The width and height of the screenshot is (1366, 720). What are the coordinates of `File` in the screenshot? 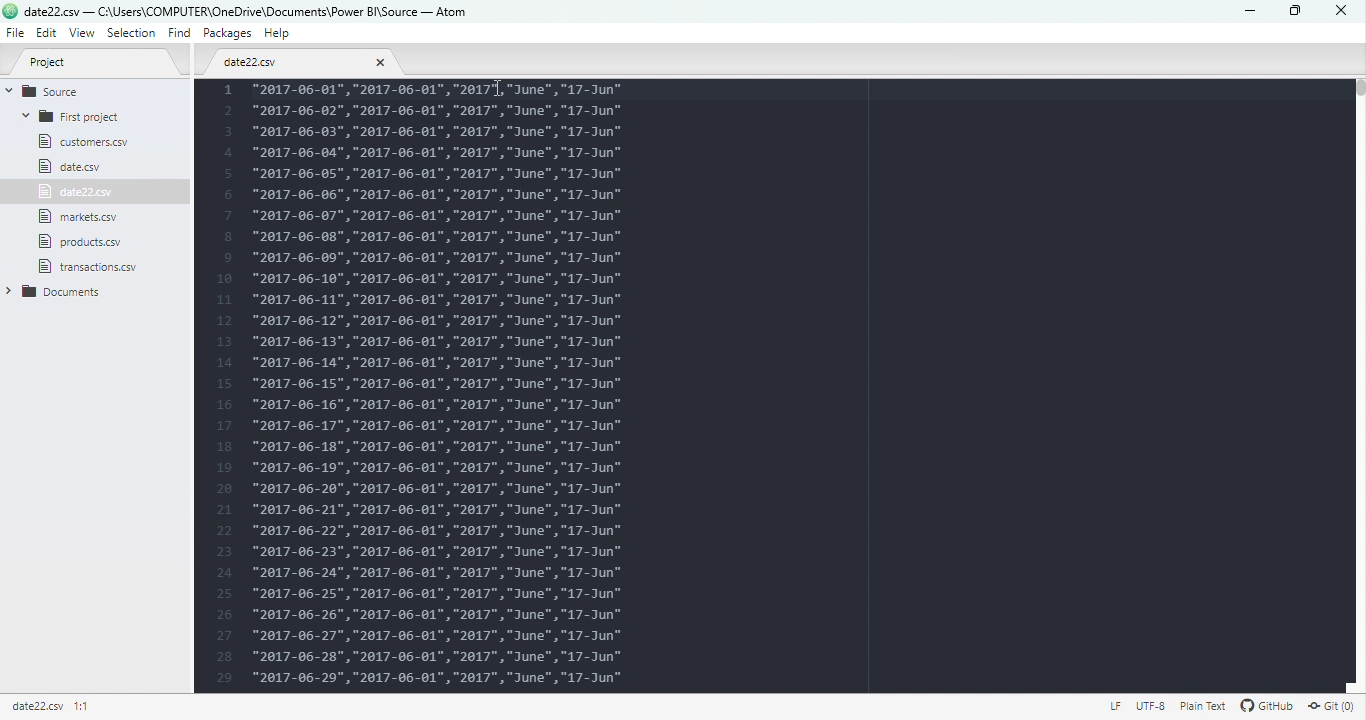 It's located at (66, 167).